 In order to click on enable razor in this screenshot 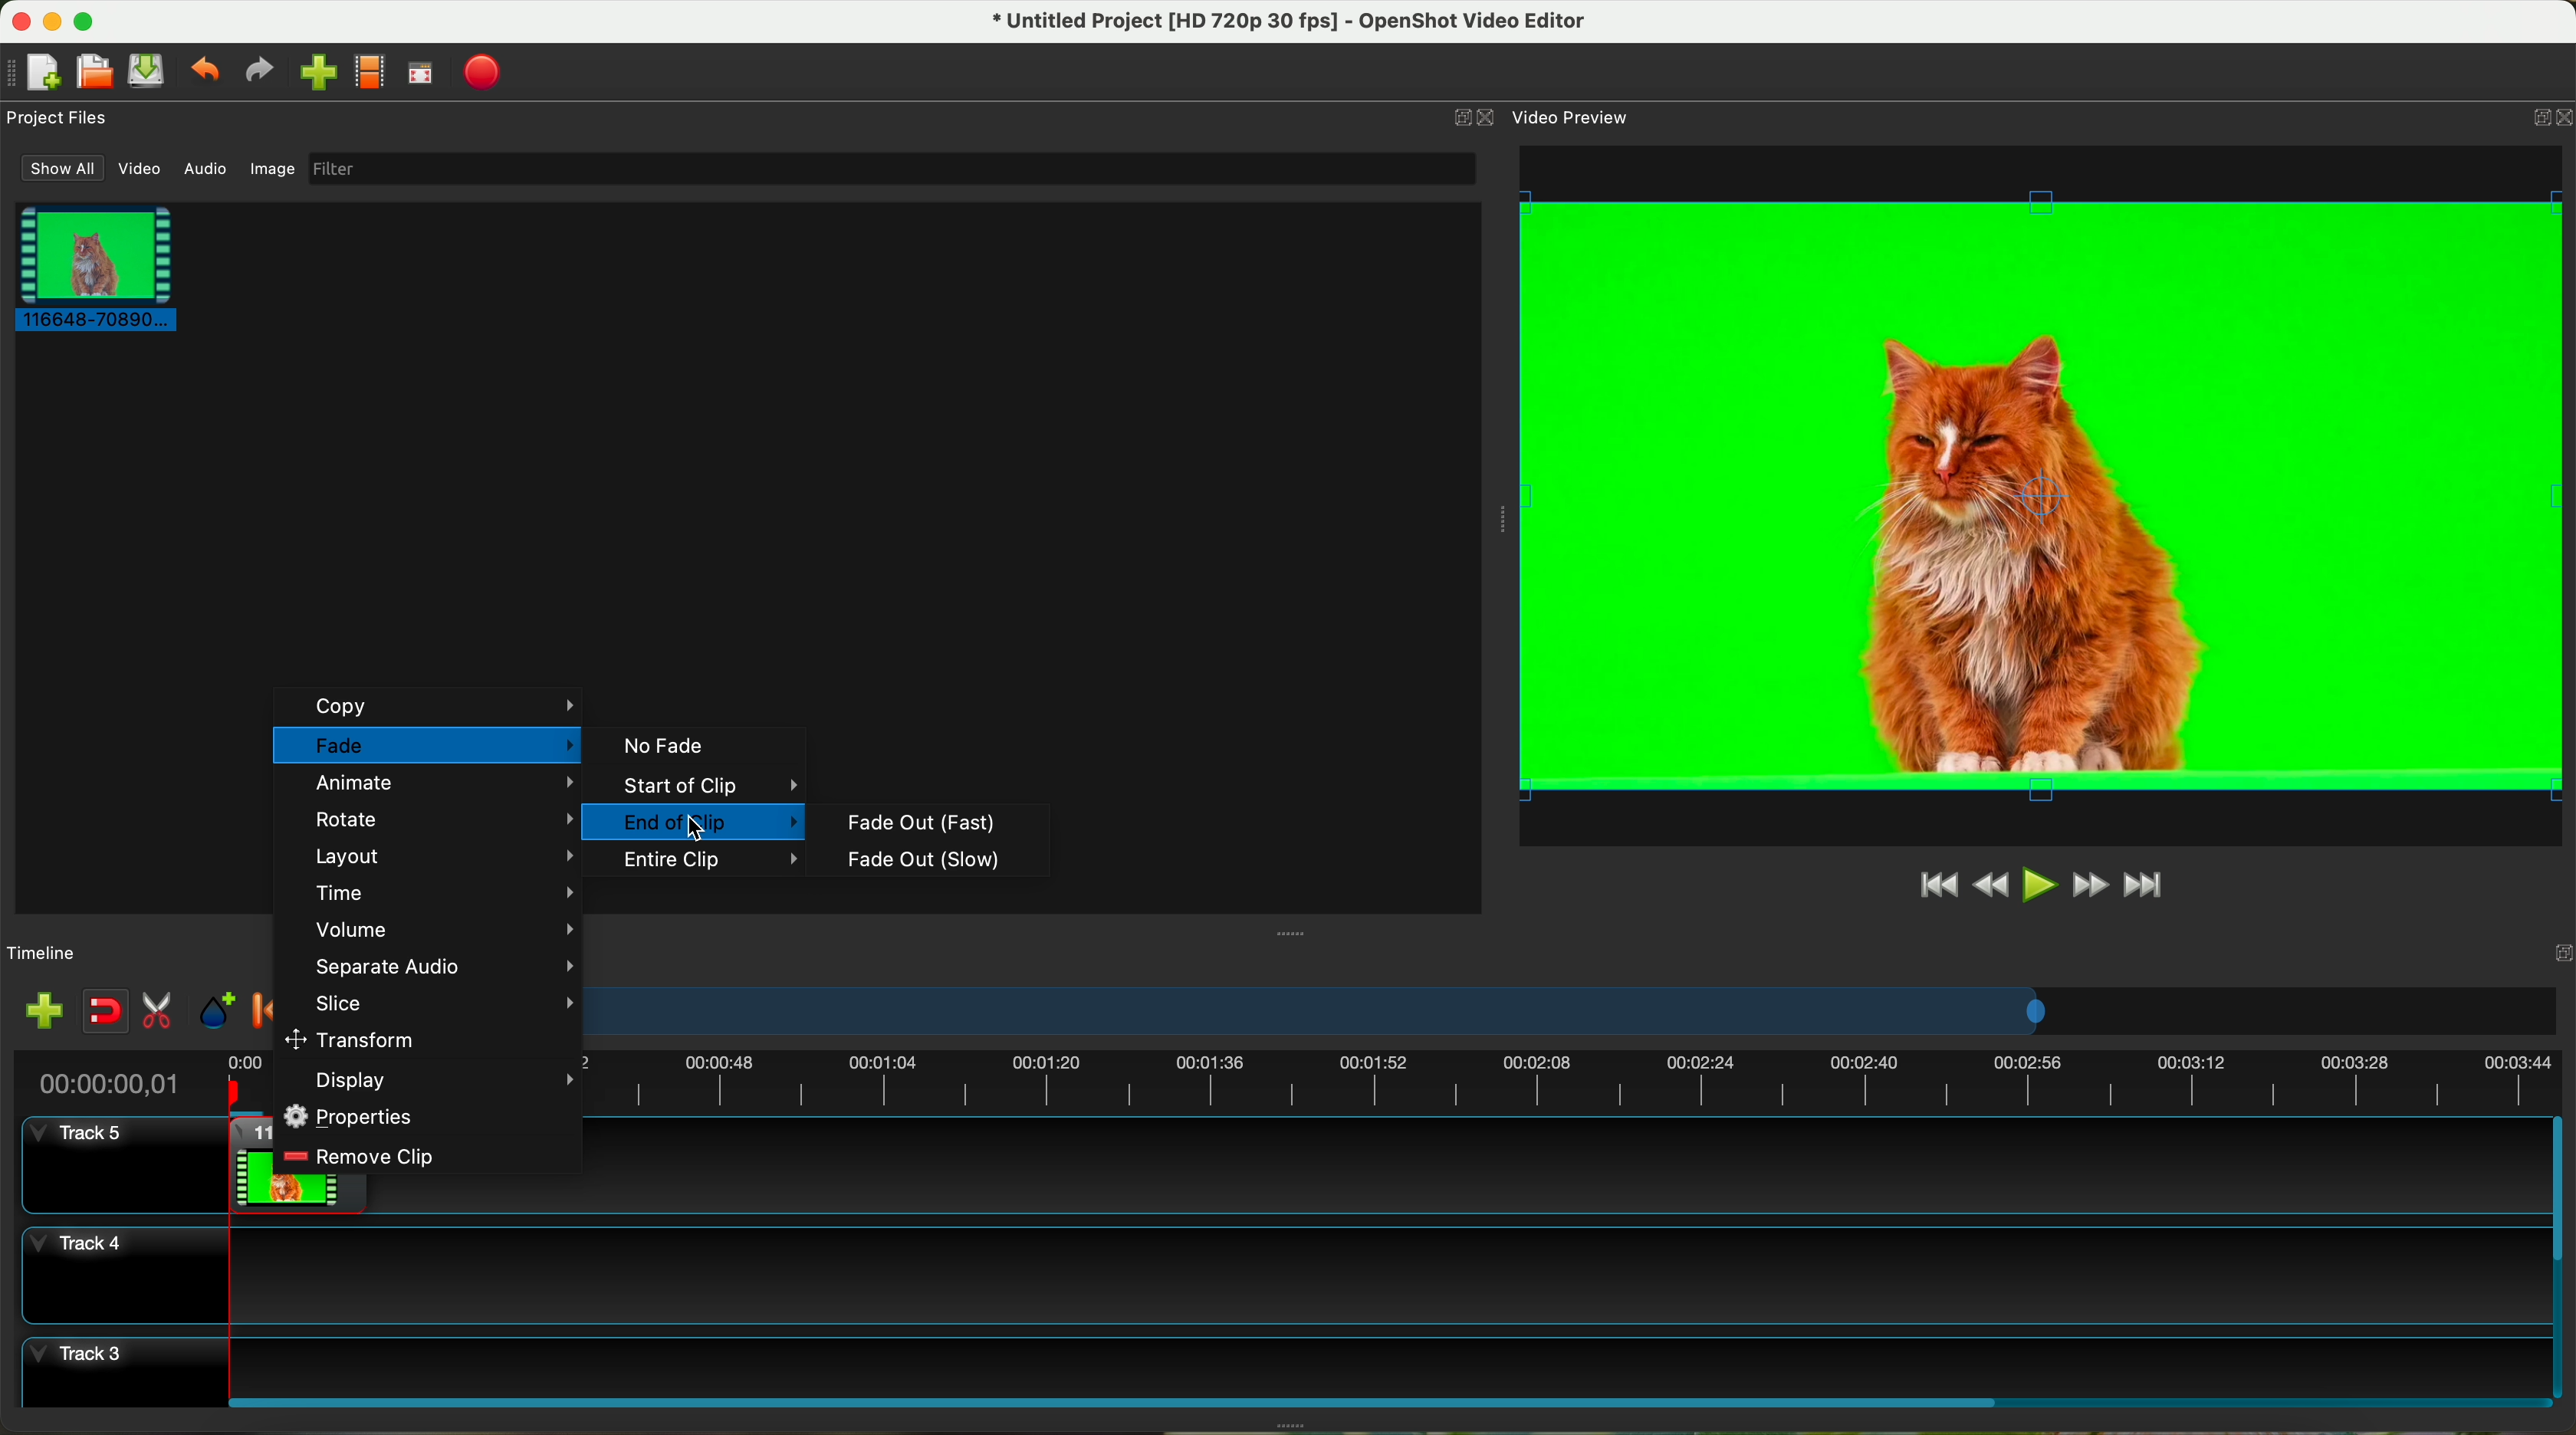, I will do `click(158, 1013)`.